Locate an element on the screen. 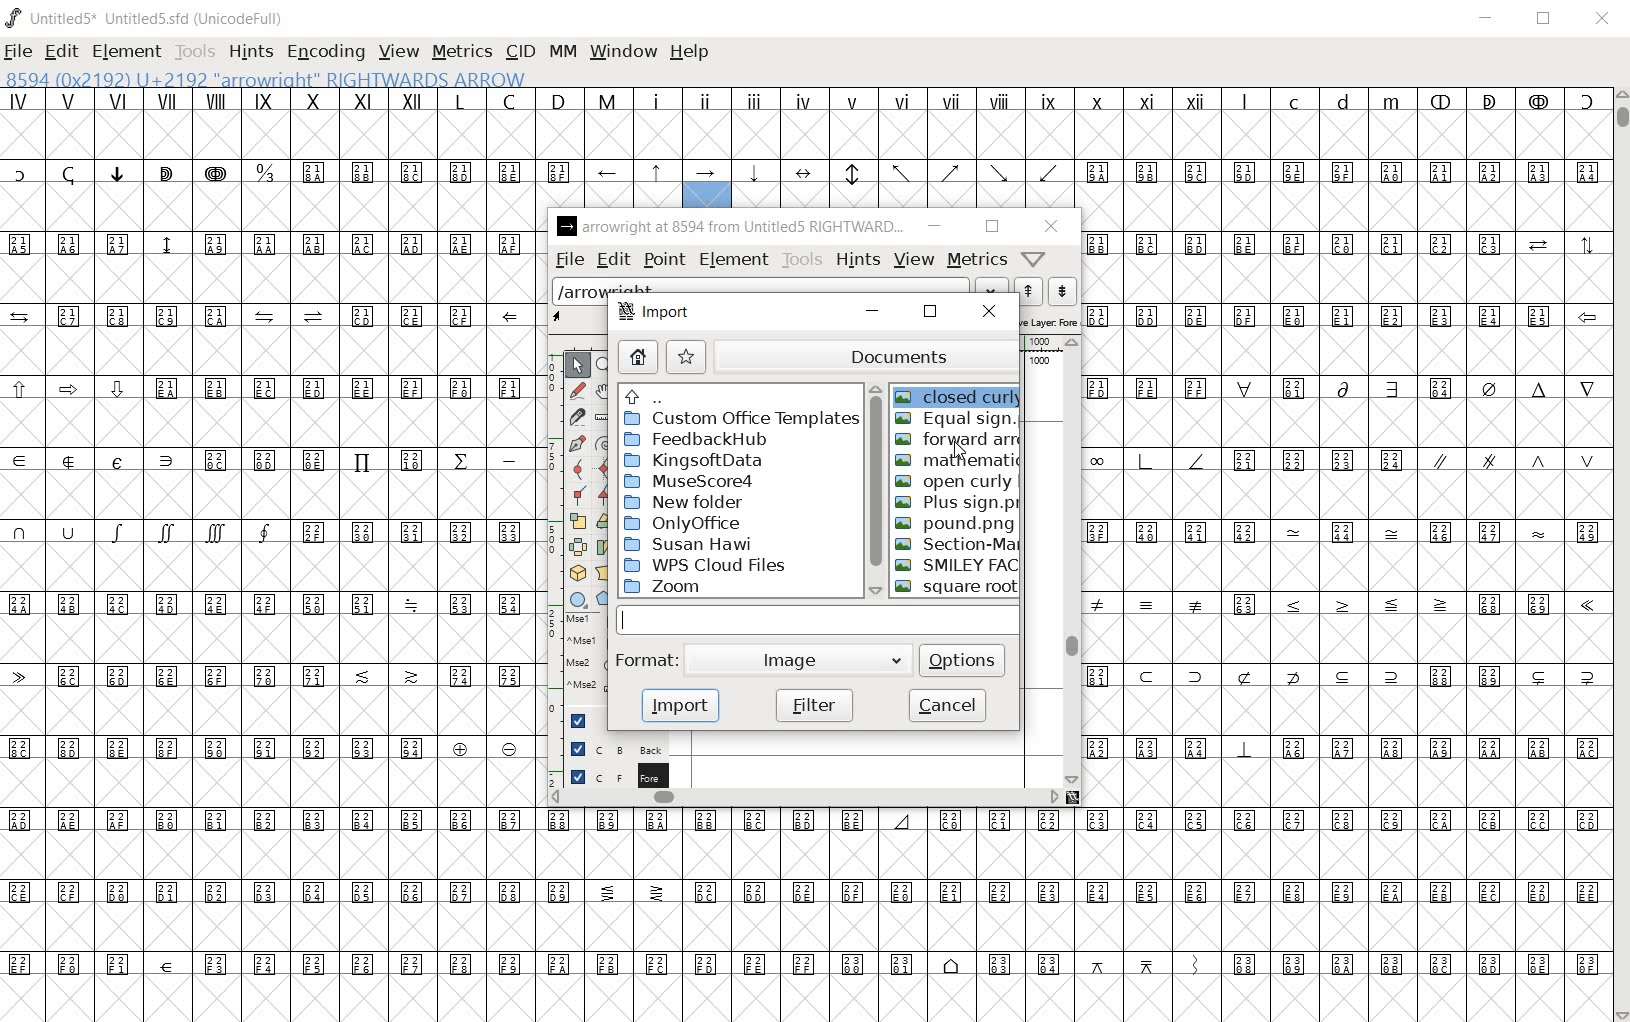 This screenshot has width=1630, height=1022. gylph characters is located at coordinates (708, 123).